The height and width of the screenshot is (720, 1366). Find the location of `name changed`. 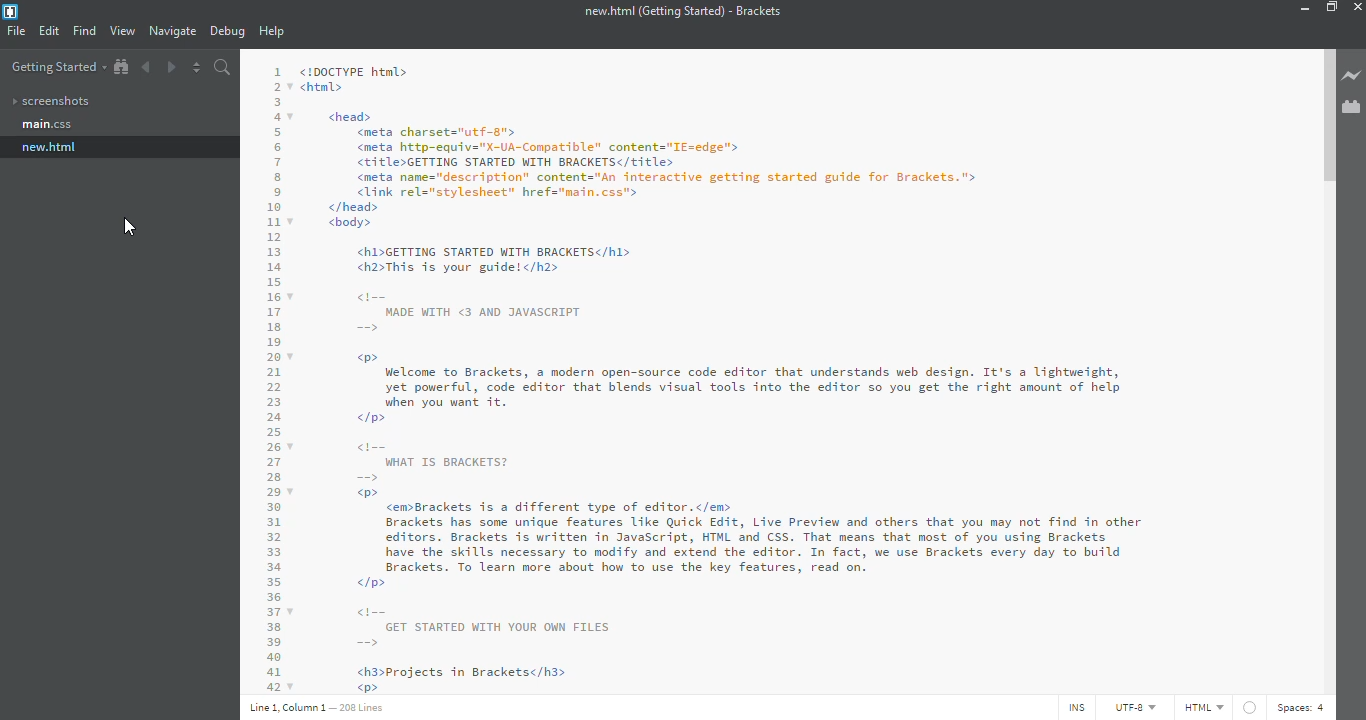

name changed is located at coordinates (52, 146).